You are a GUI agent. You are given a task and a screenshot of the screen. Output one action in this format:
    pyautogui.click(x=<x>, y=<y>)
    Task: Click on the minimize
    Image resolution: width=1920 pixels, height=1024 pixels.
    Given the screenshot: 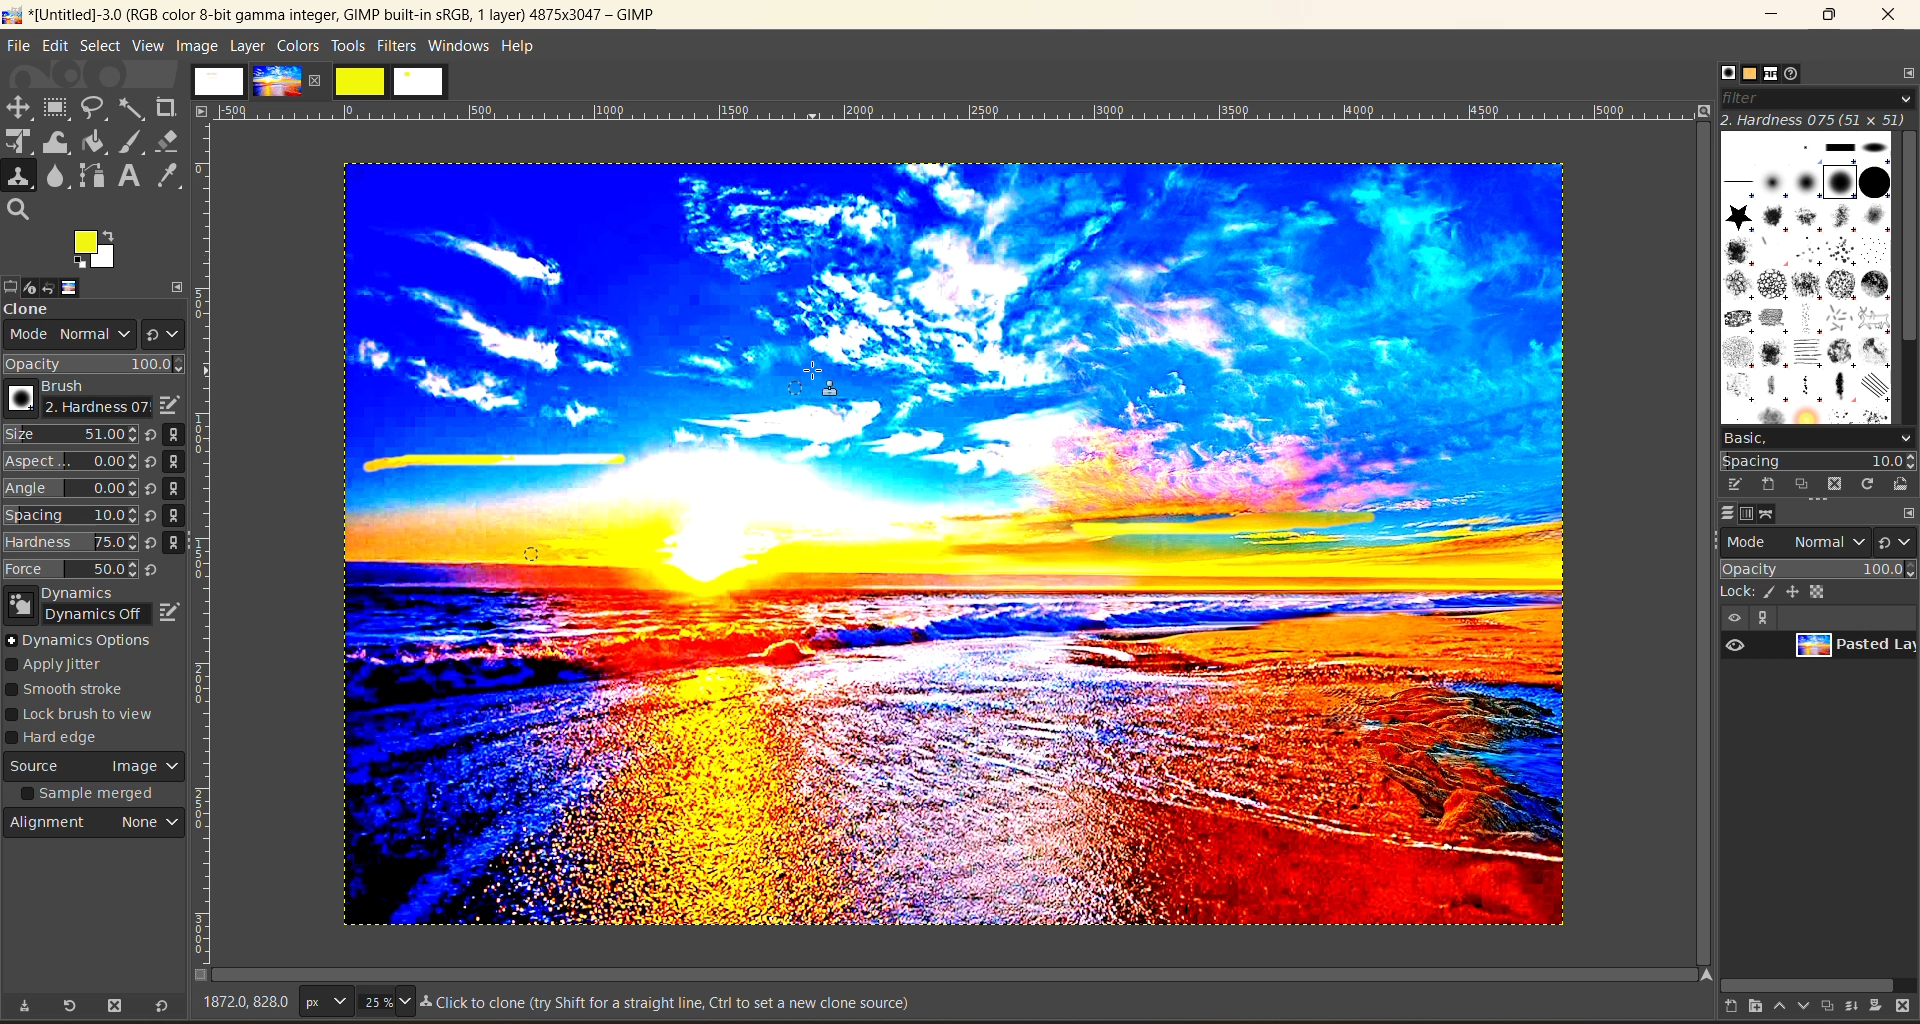 What is the action you would take?
    pyautogui.click(x=1776, y=15)
    